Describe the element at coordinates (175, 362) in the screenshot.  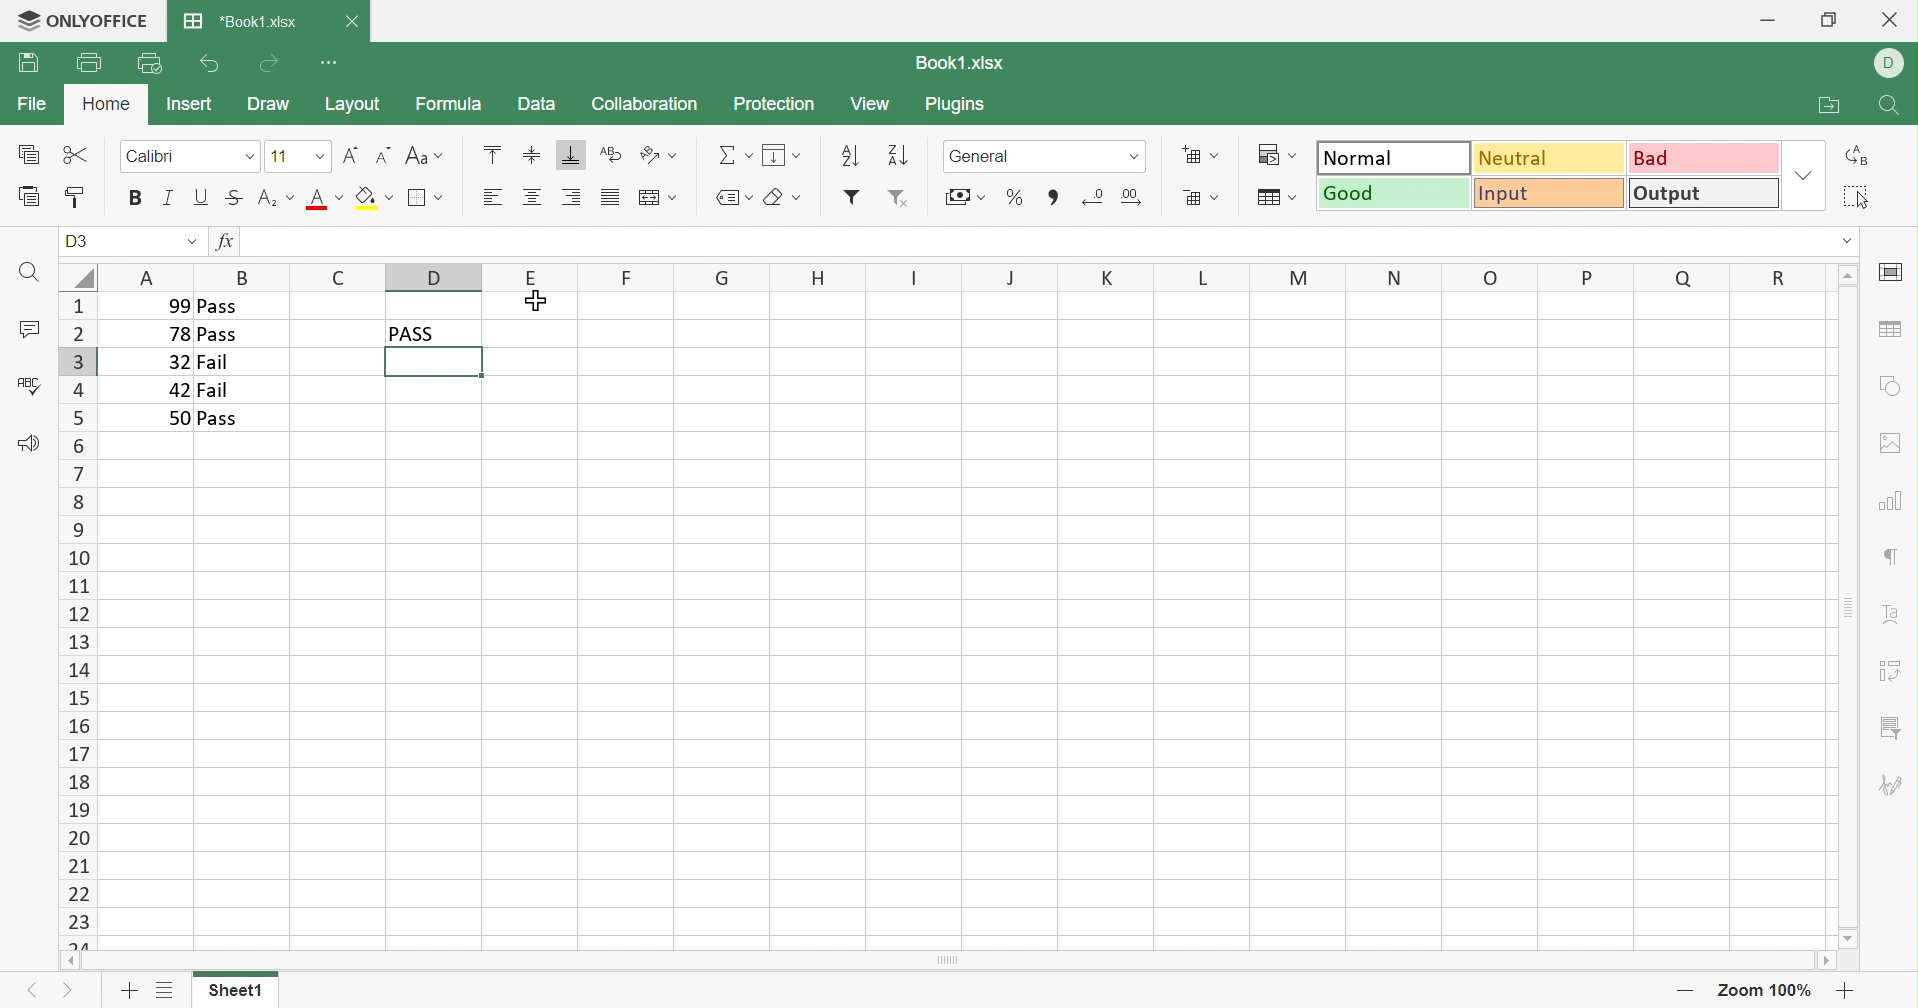
I see `32` at that location.